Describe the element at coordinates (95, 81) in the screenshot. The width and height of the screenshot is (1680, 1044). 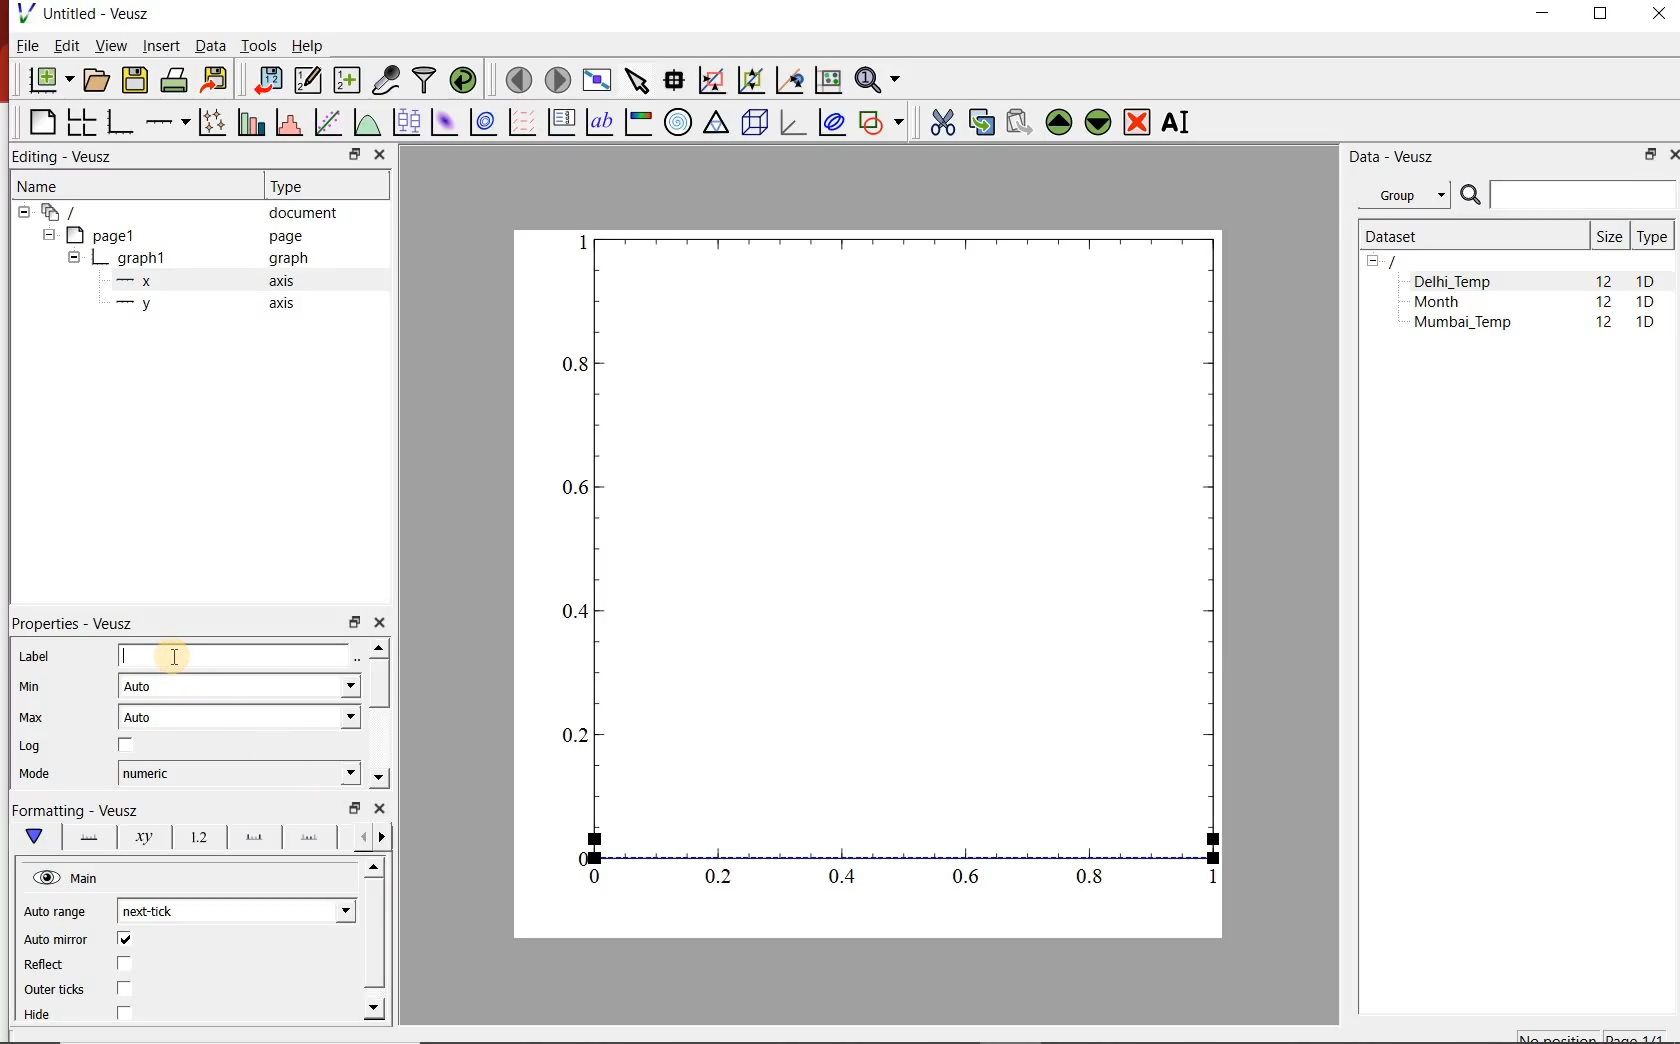
I see `open a document` at that location.